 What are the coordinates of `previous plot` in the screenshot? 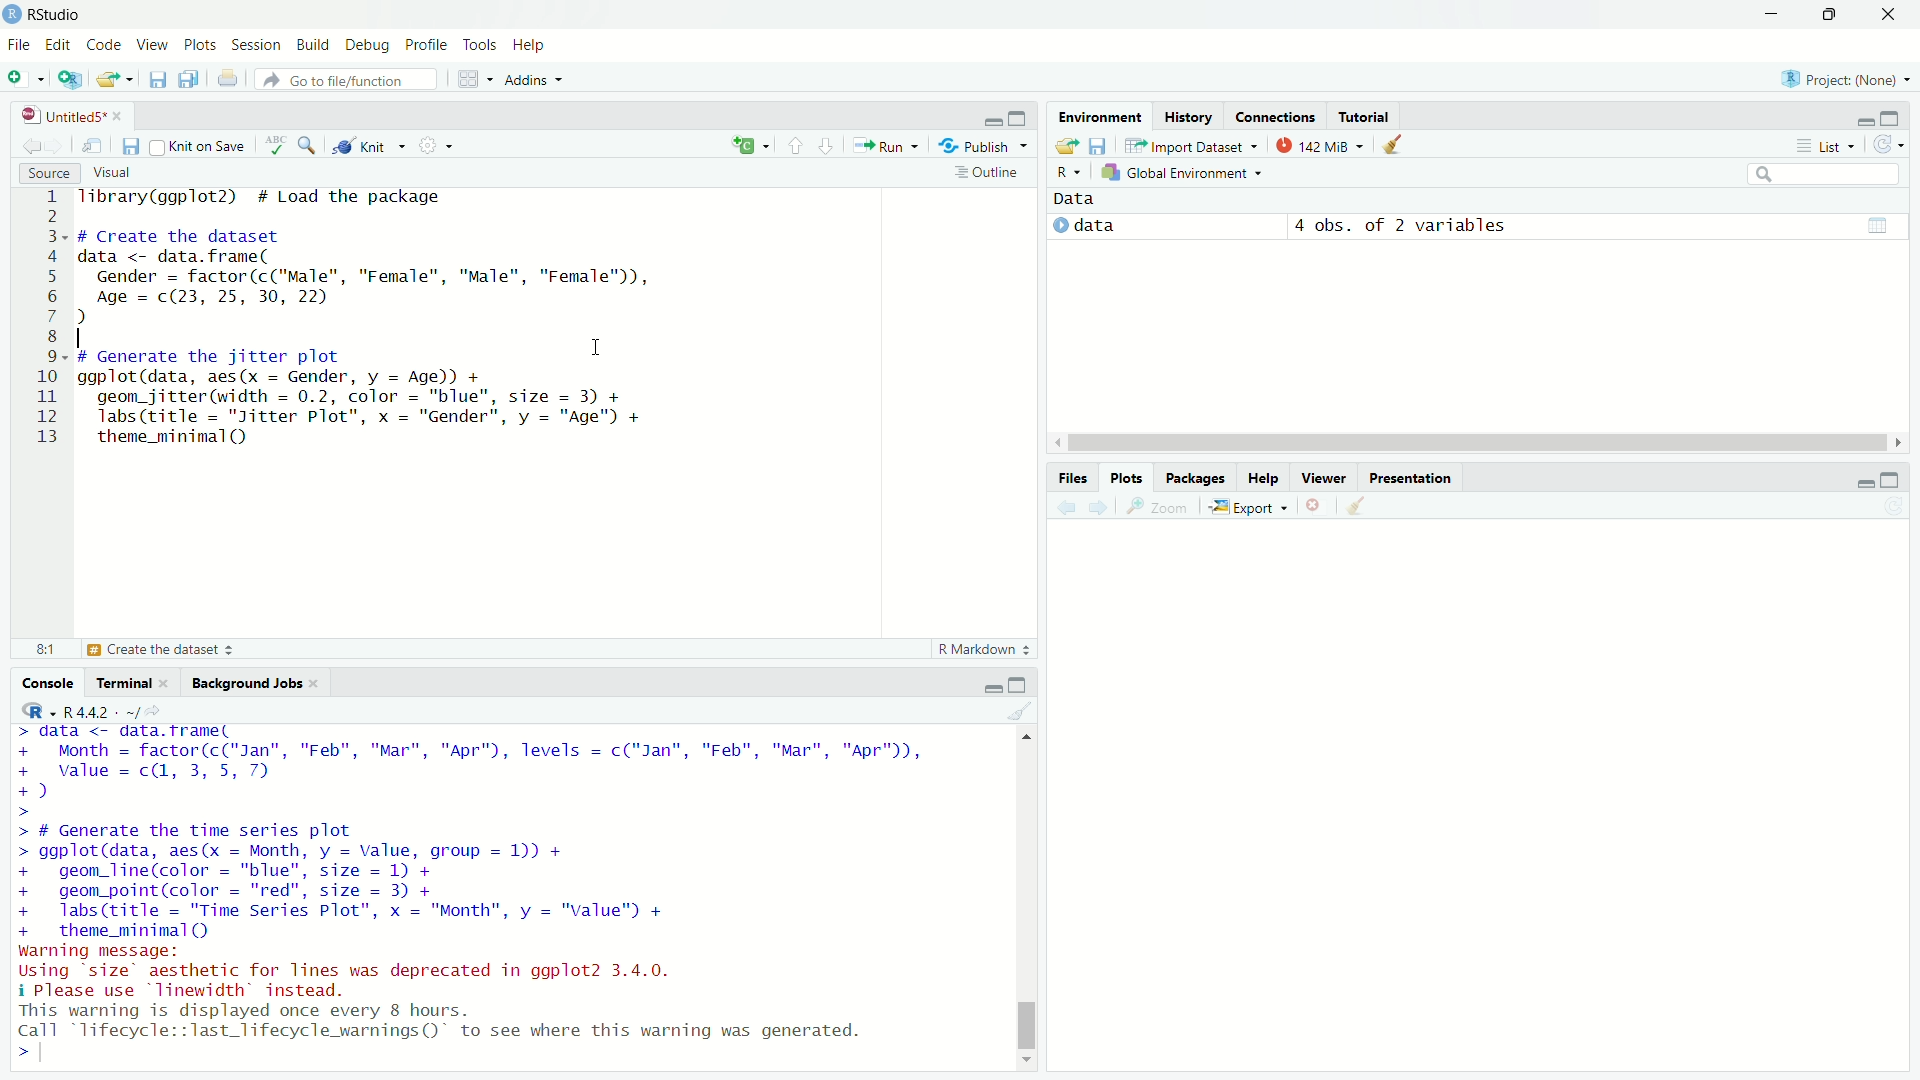 It's located at (1064, 507).